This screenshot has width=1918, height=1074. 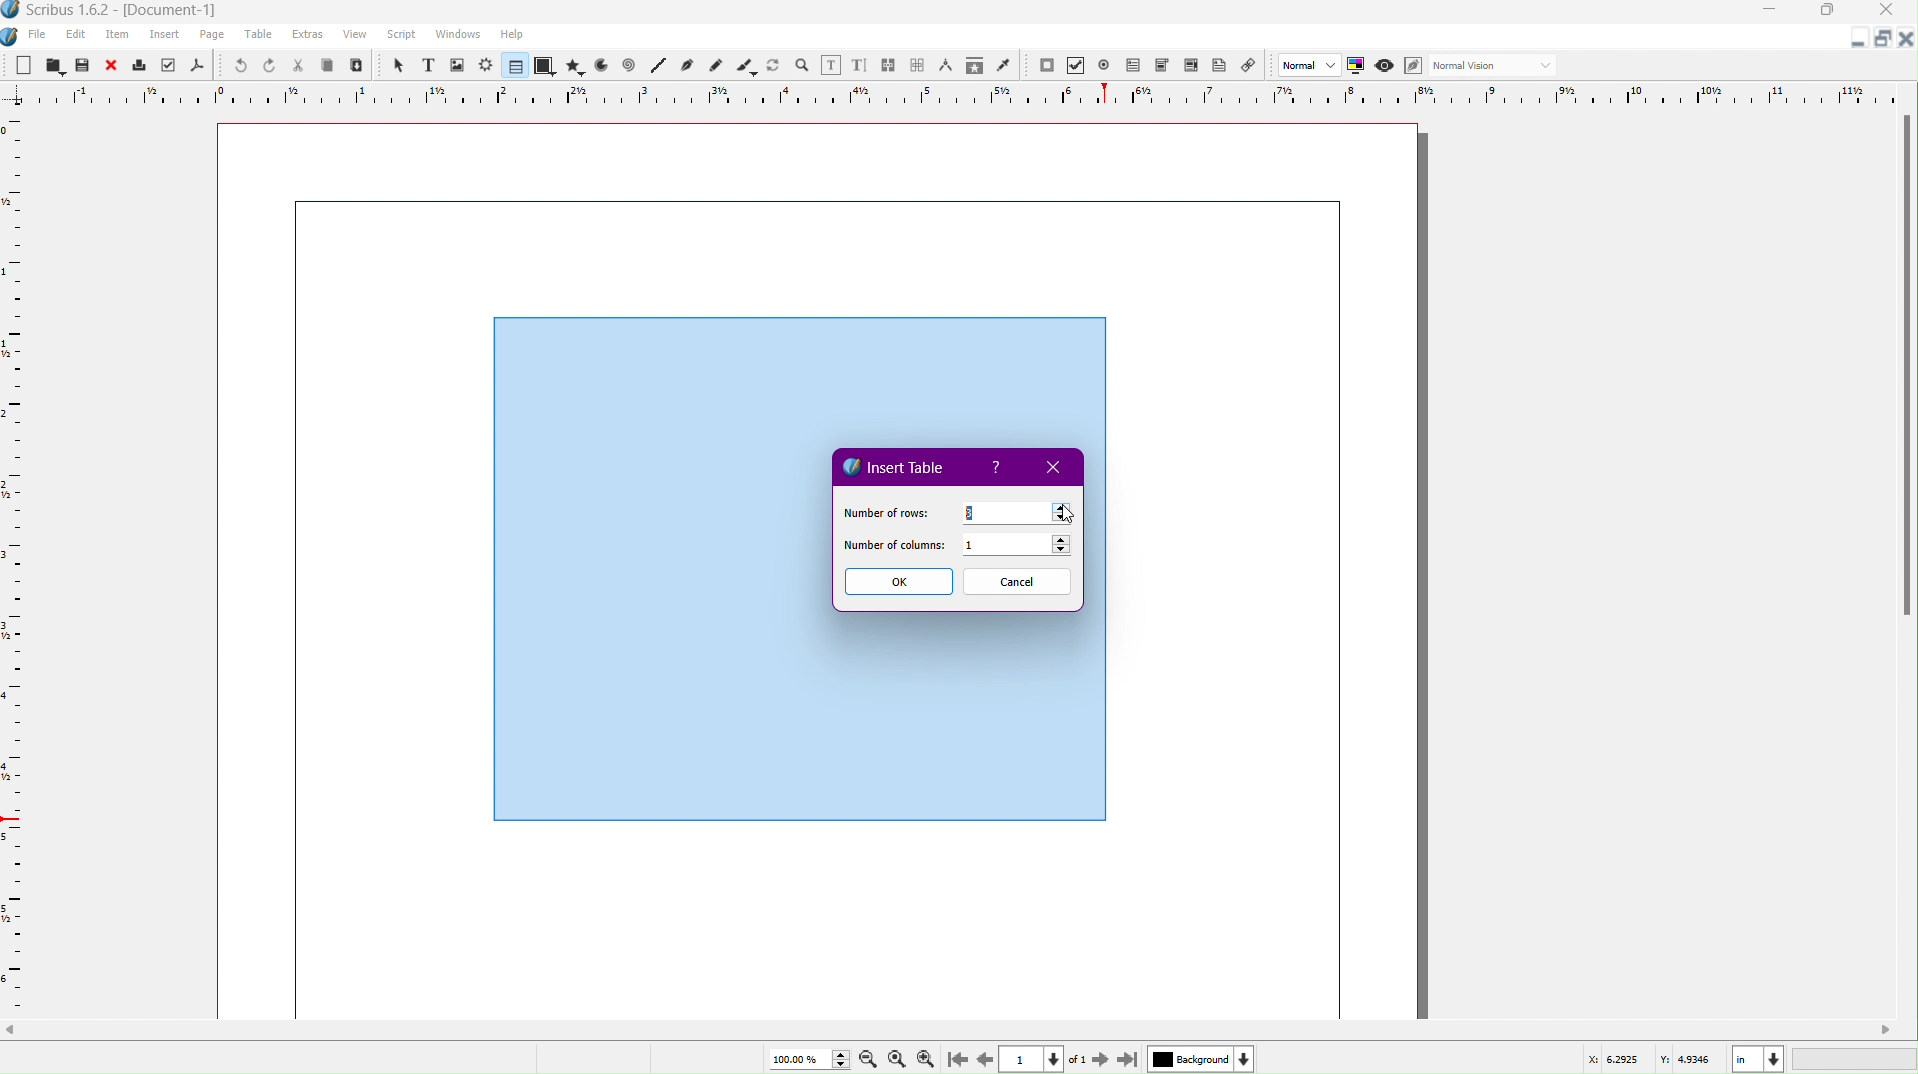 I want to click on File, so click(x=35, y=35).